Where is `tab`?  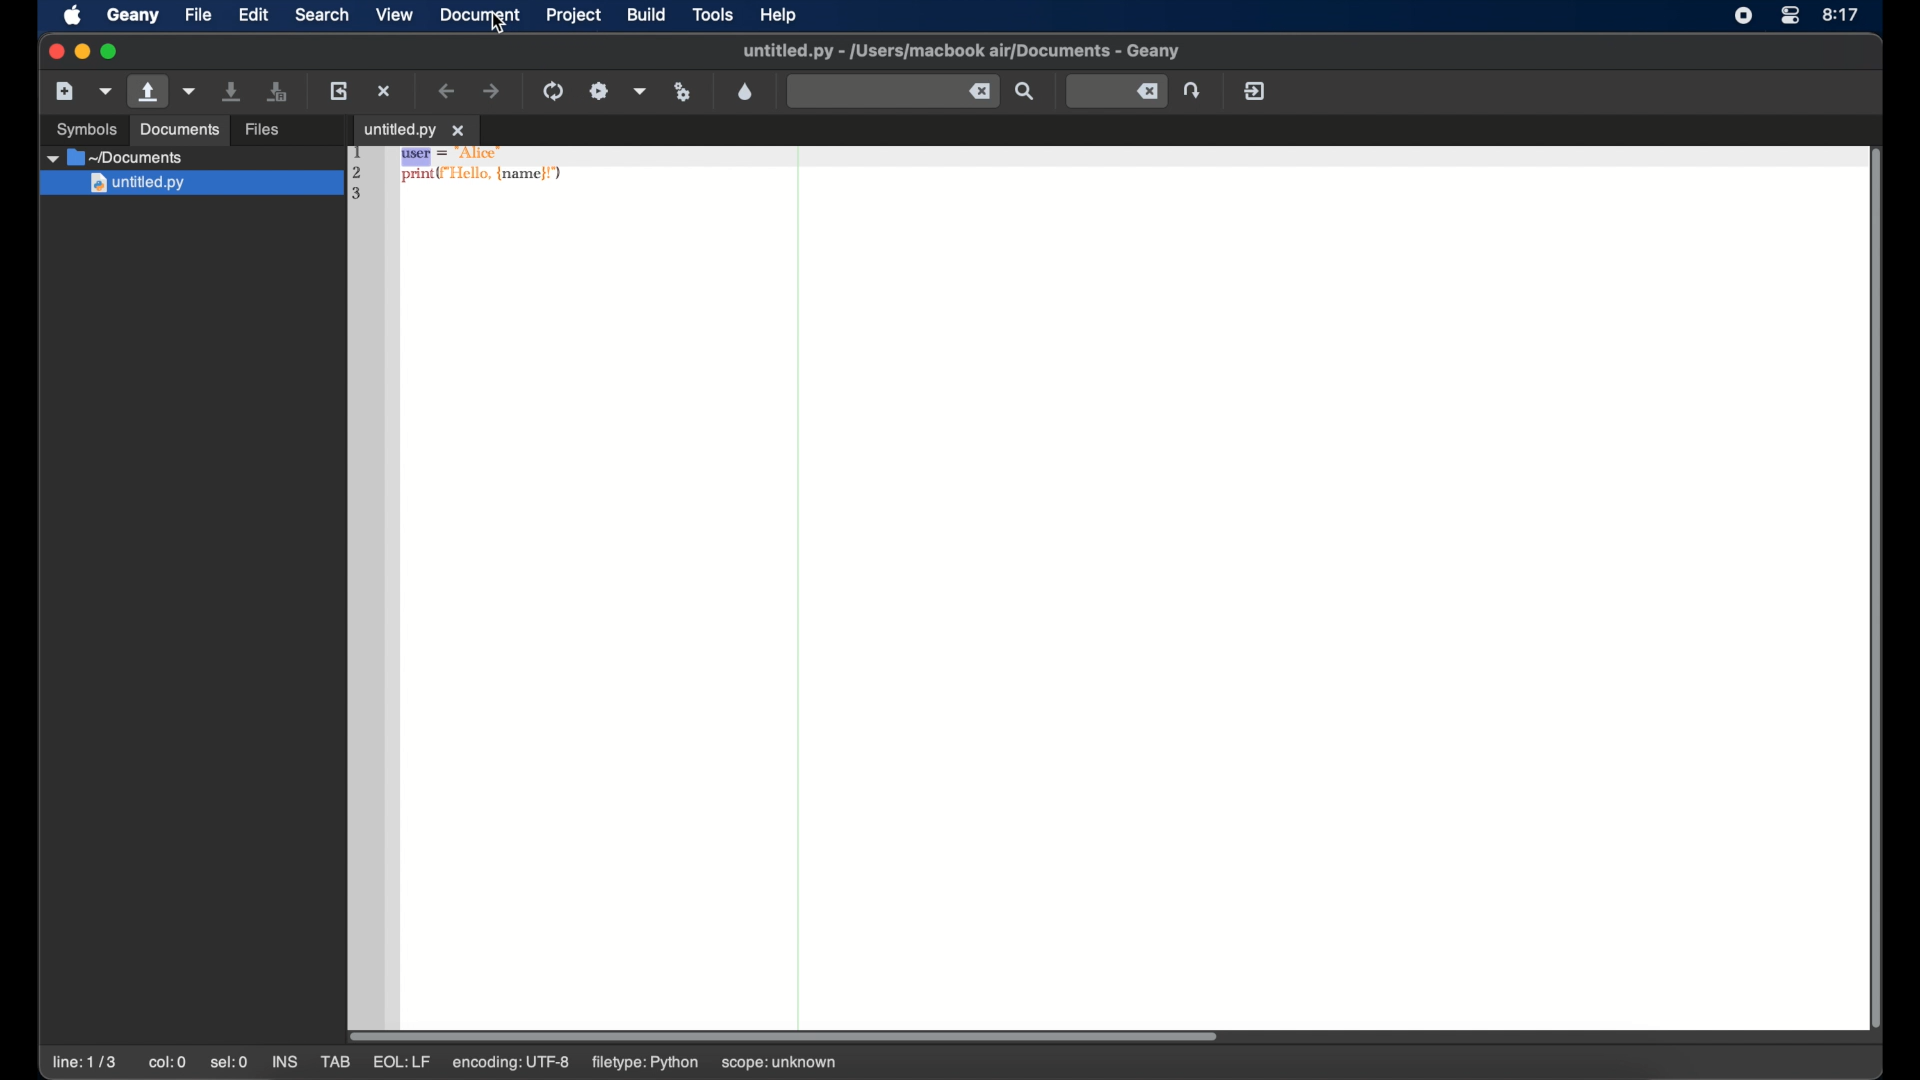 tab is located at coordinates (415, 128).